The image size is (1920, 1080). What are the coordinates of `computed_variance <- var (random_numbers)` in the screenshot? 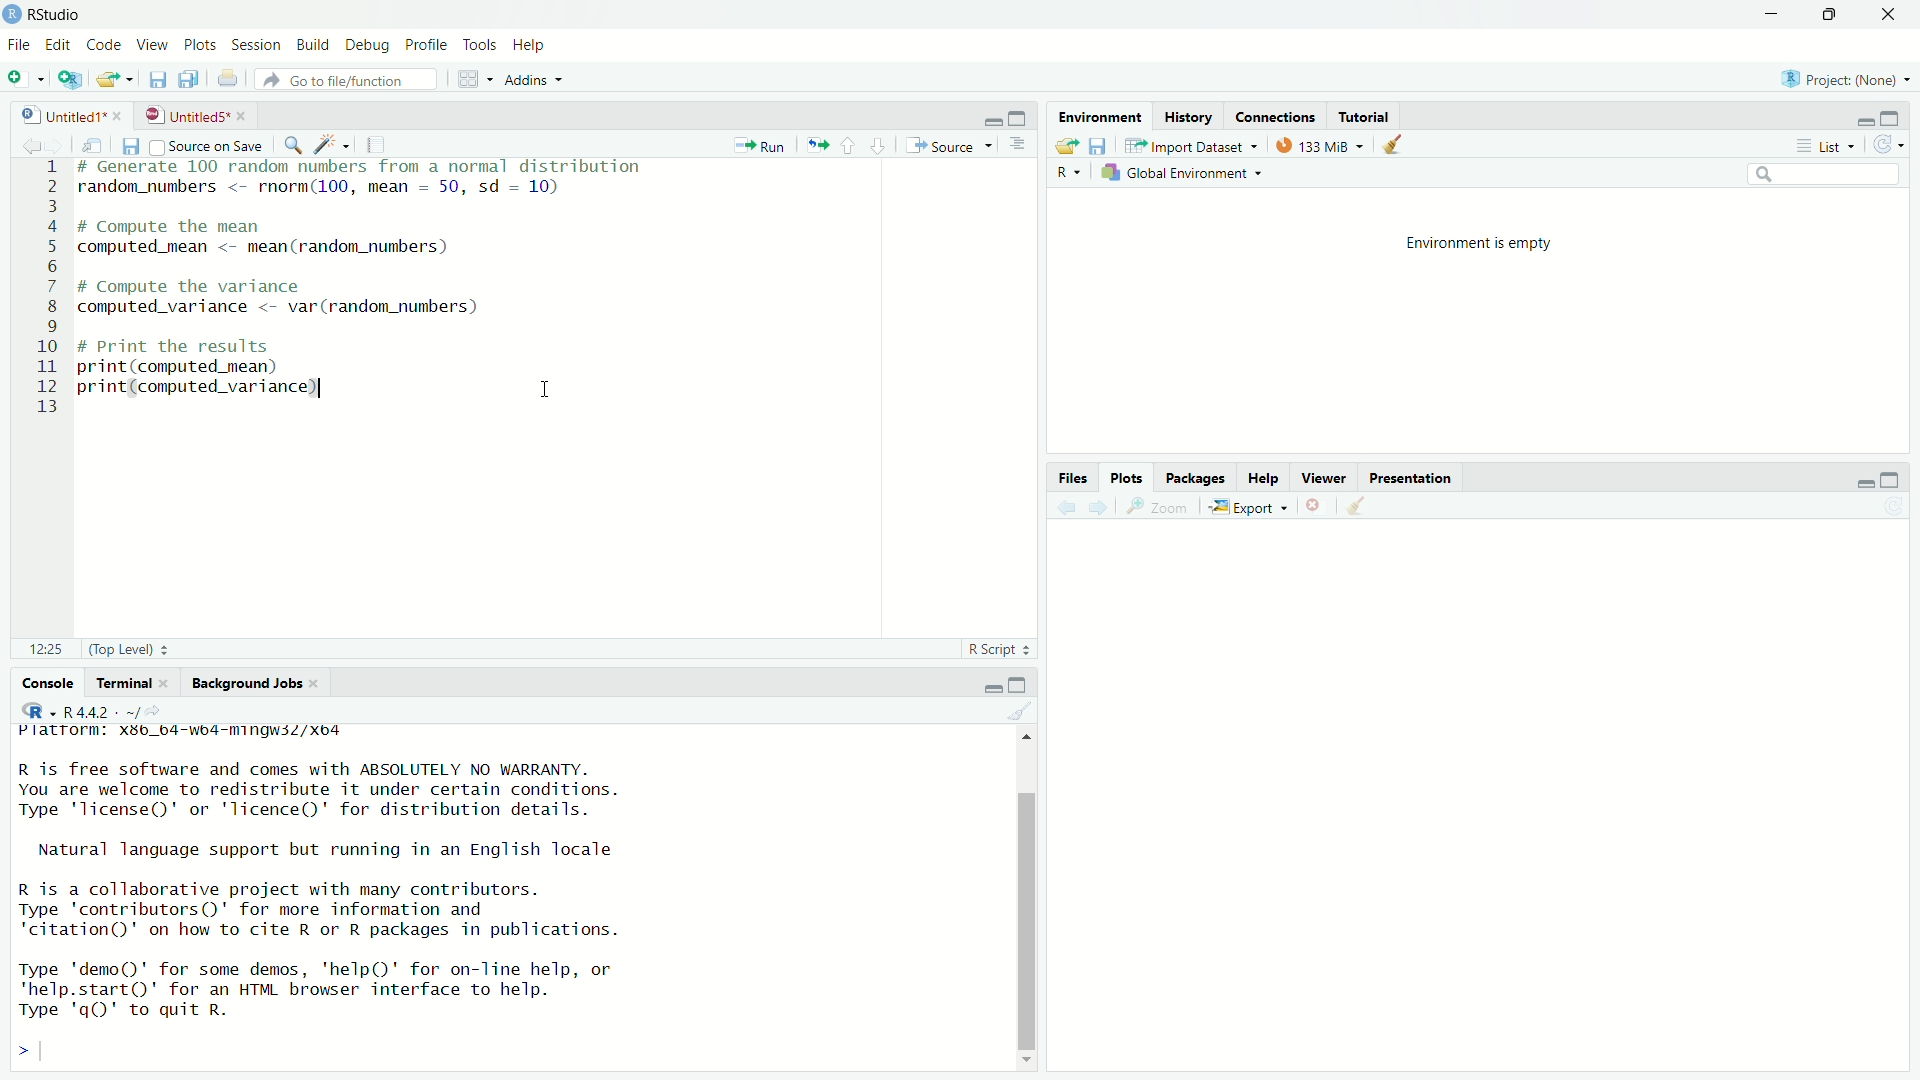 It's located at (300, 306).